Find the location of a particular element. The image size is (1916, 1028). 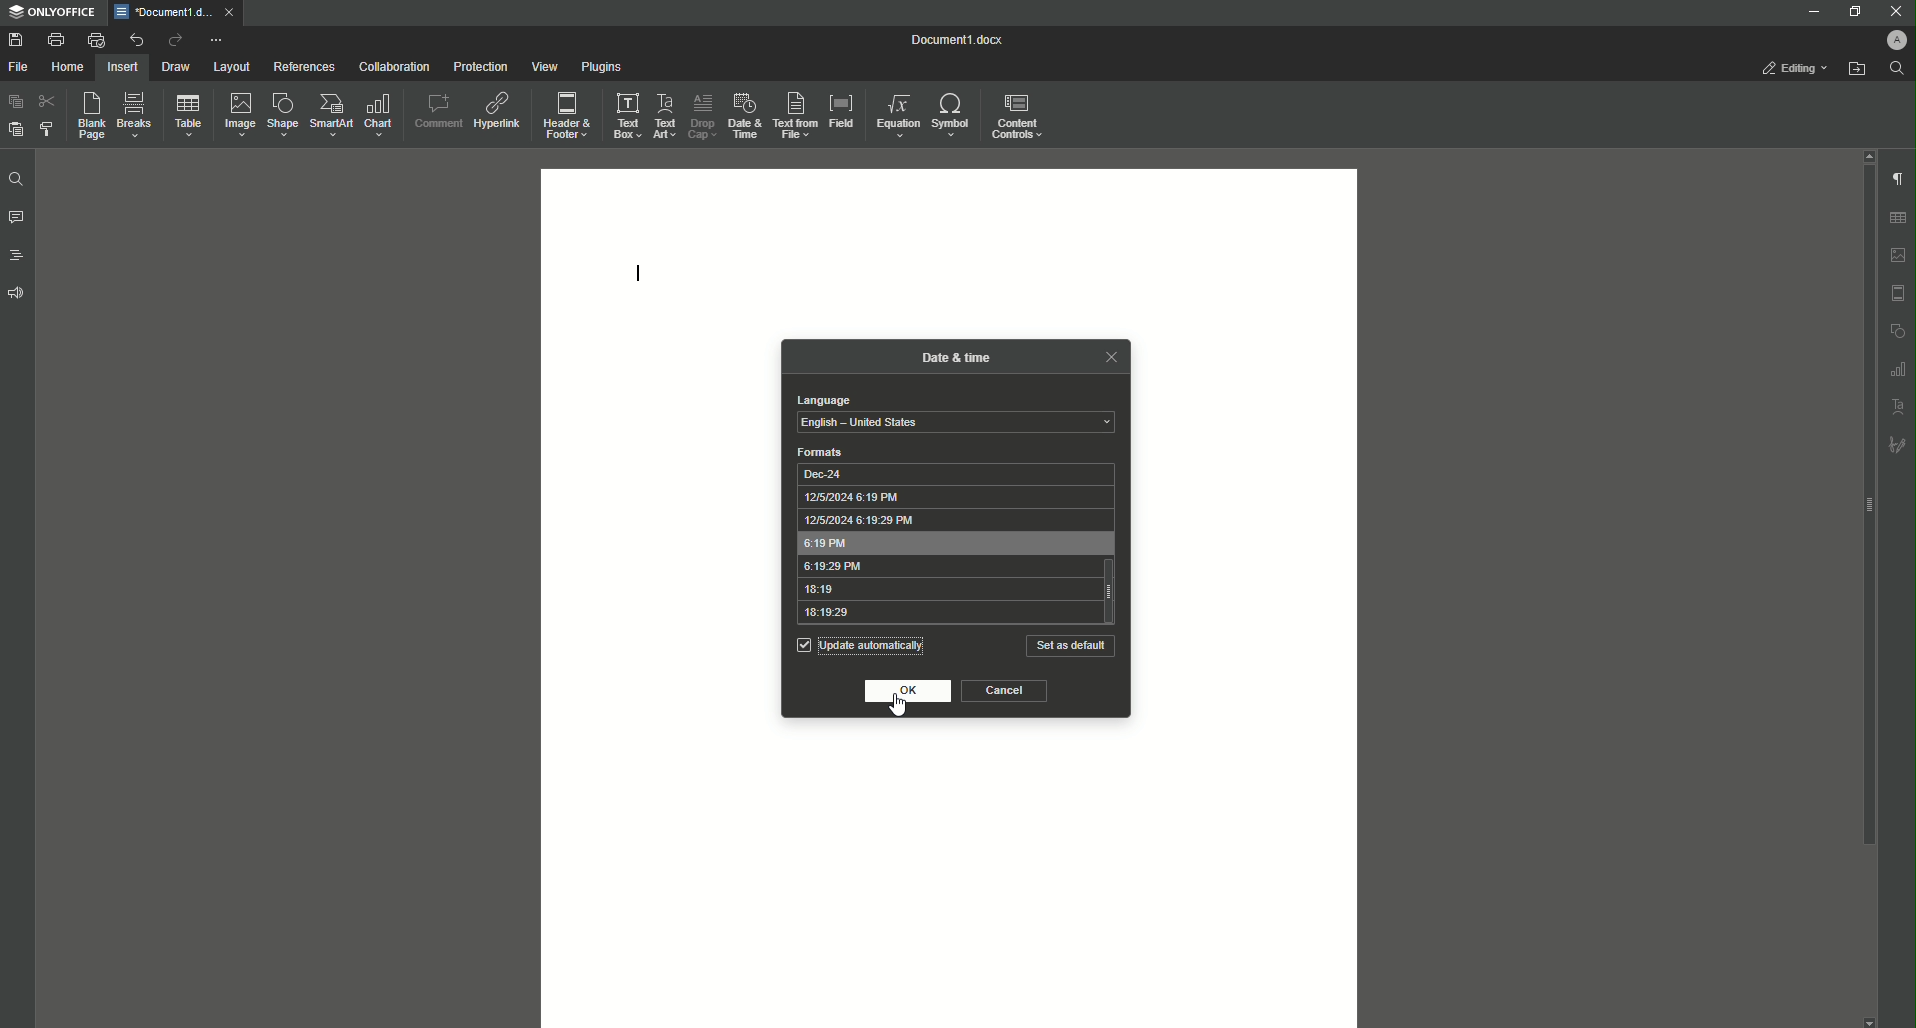

Close is located at coordinates (1894, 11).